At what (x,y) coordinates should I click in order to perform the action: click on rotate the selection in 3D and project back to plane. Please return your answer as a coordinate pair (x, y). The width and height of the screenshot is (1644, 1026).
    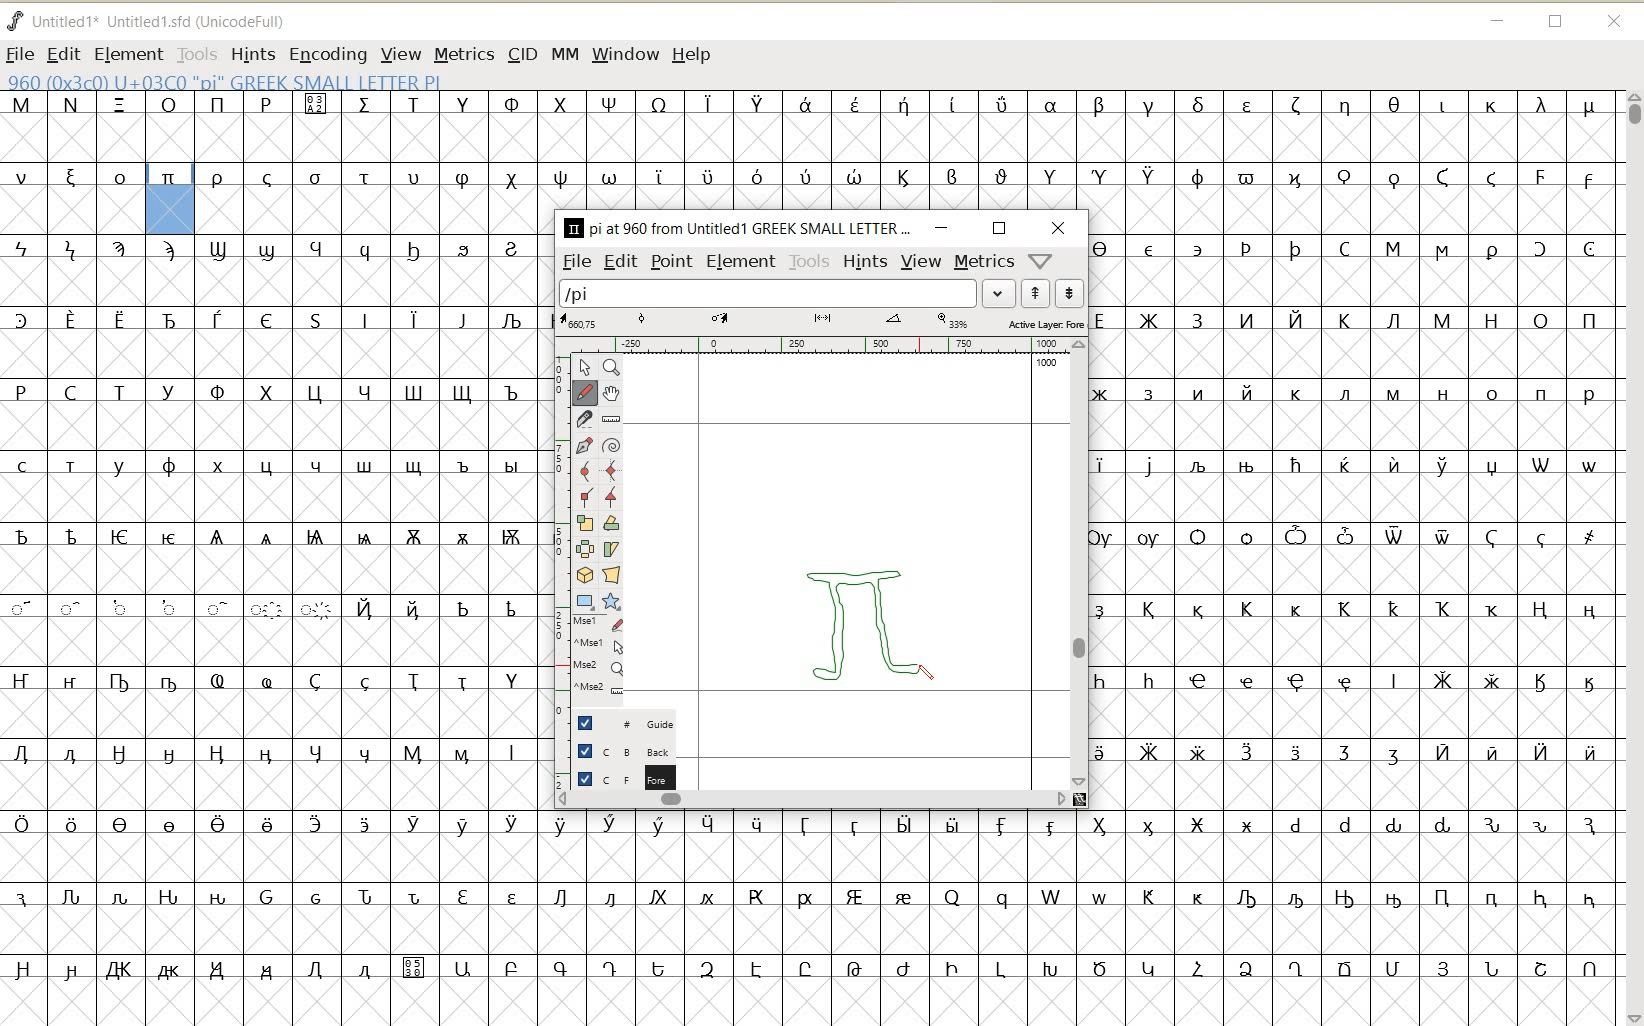
    Looking at the image, I should click on (584, 575).